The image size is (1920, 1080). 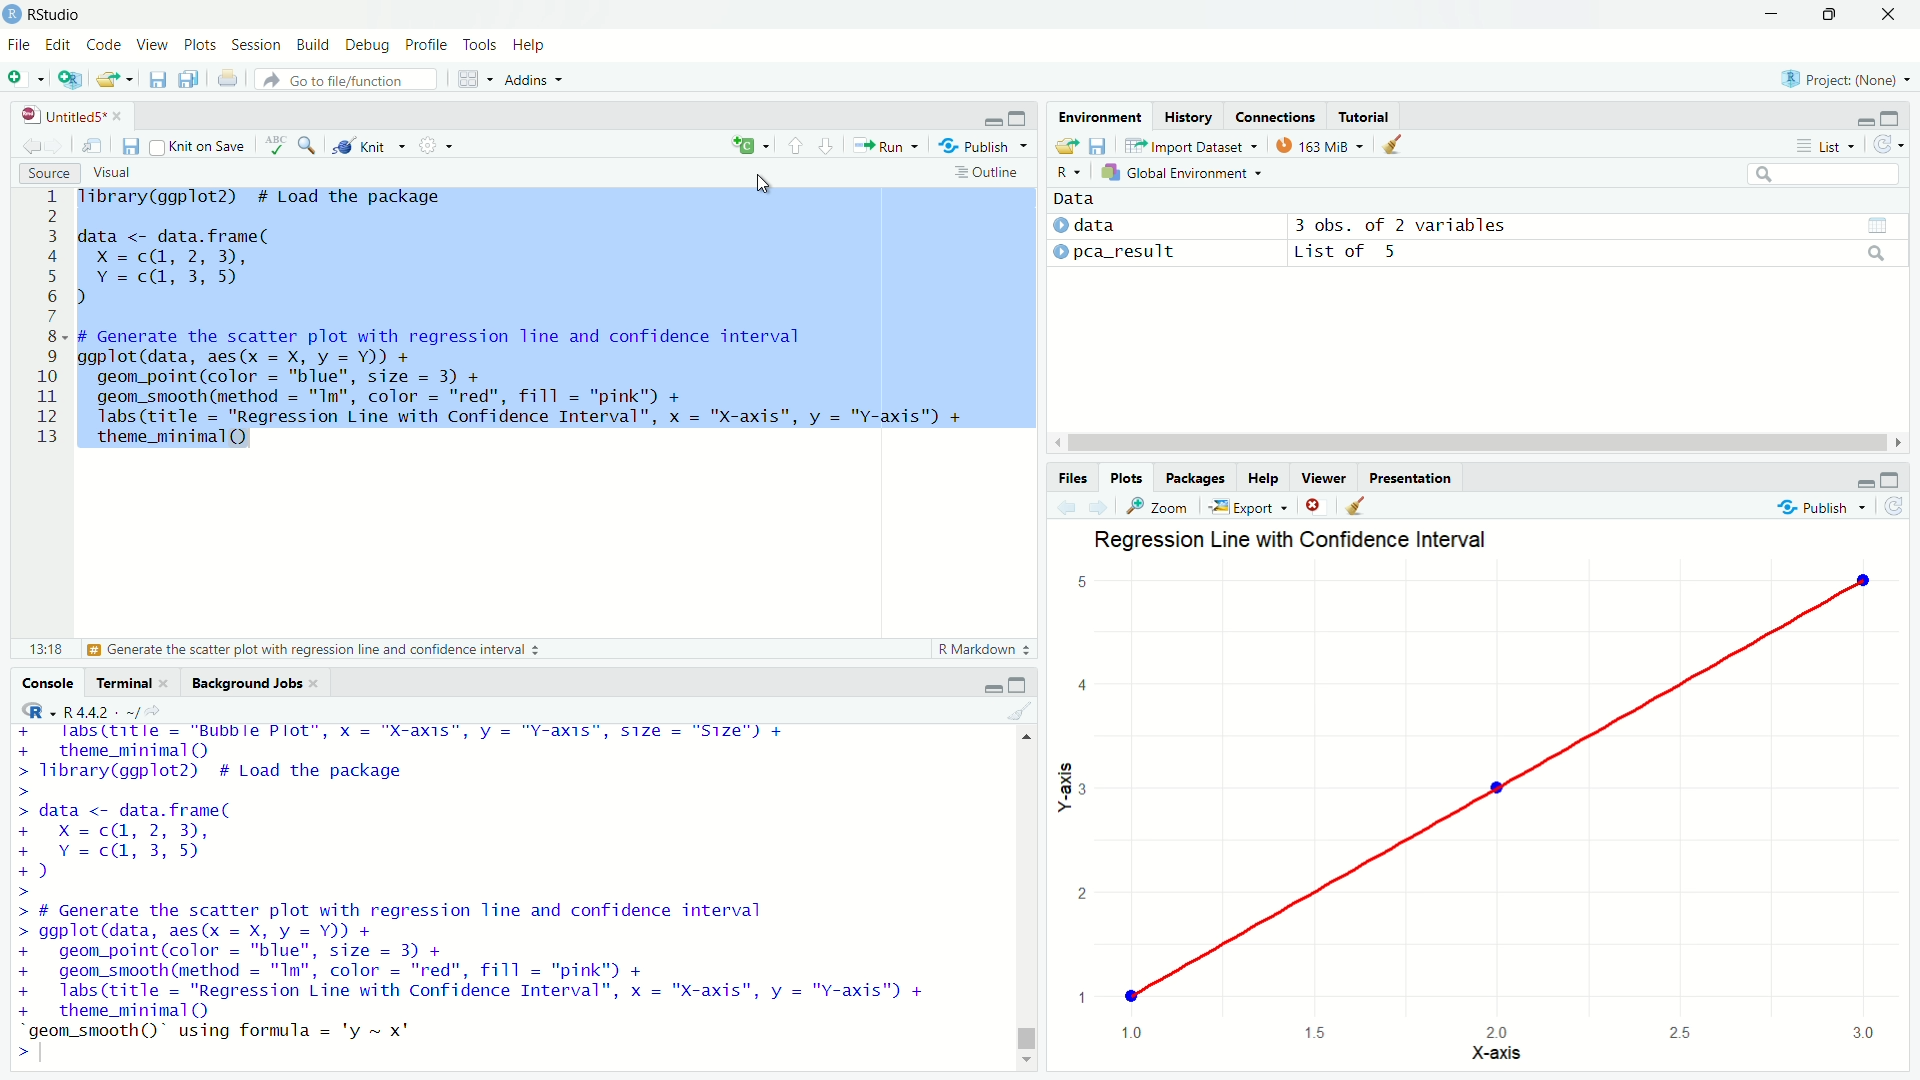 What do you see at coordinates (19, 45) in the screenshot?
I see `File` at bounding box center [19, 45].